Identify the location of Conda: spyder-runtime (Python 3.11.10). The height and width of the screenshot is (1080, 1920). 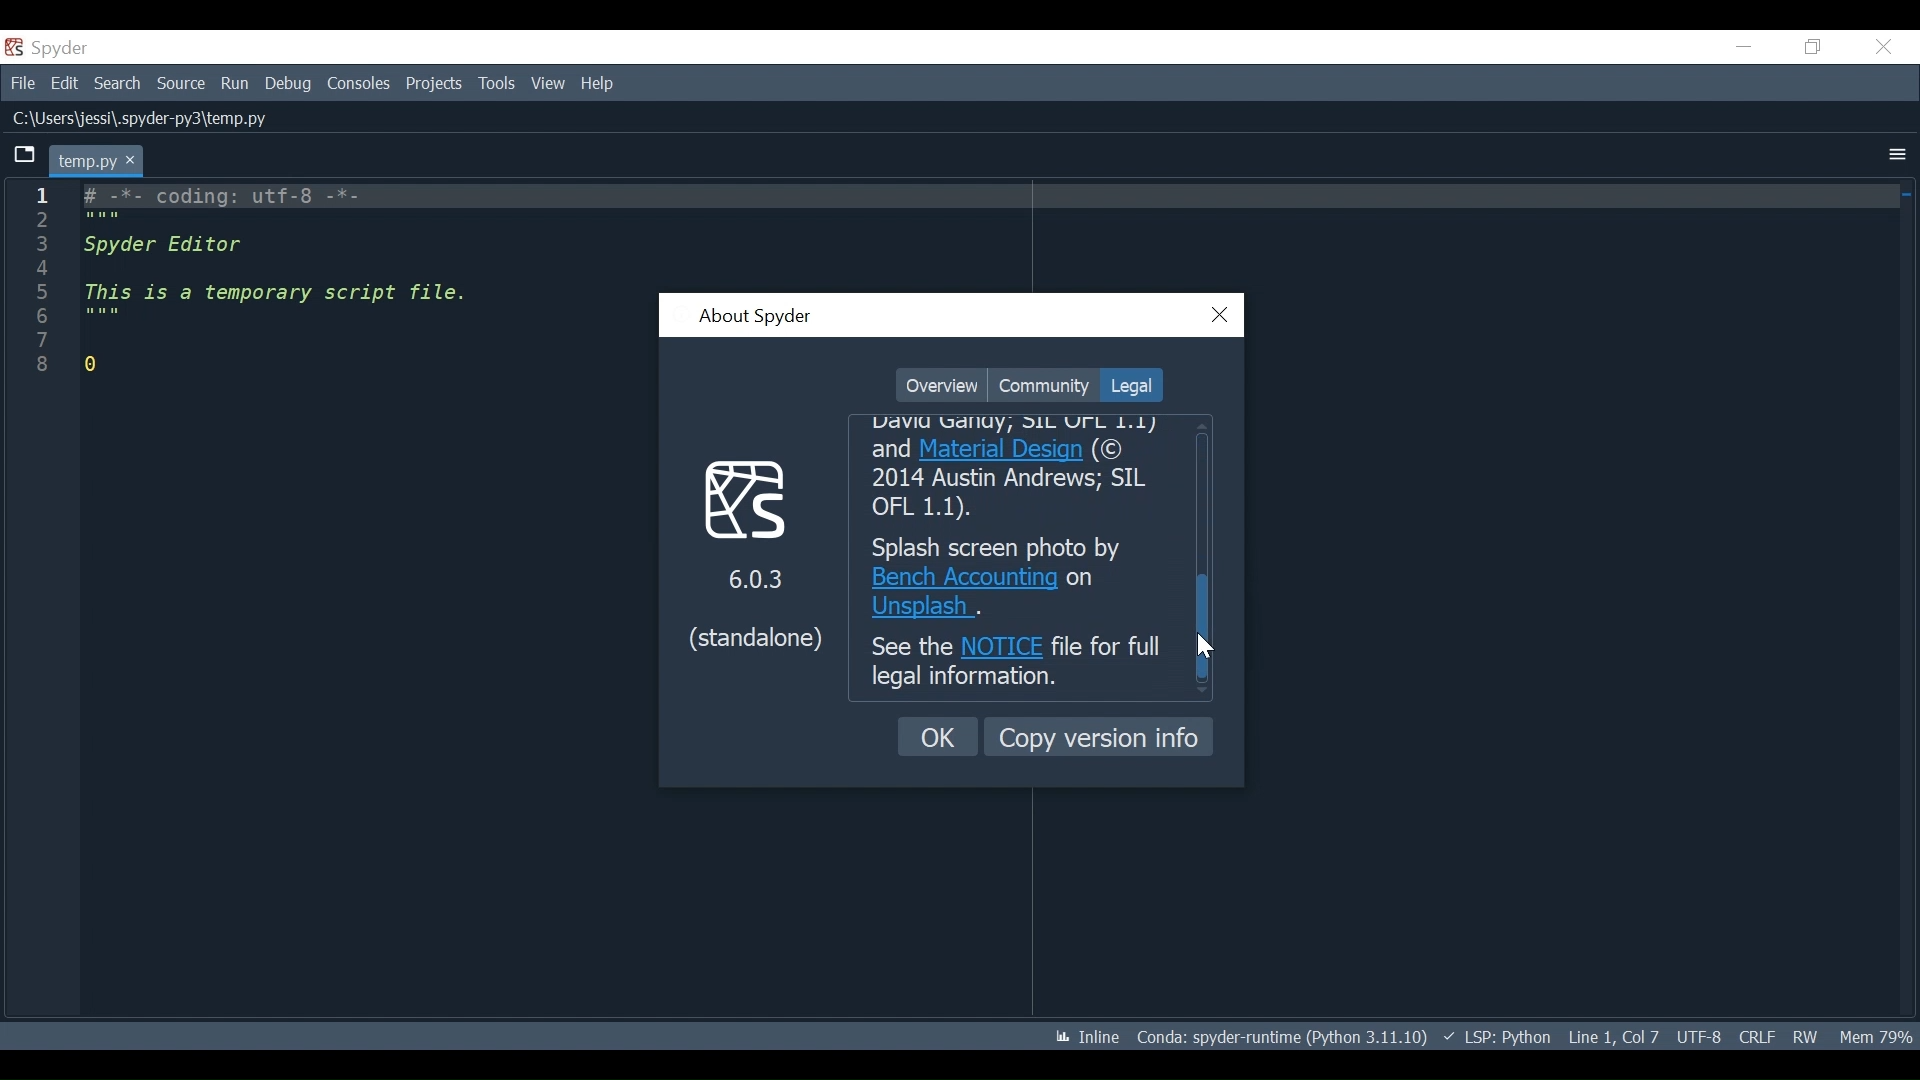
(1283, 1041).